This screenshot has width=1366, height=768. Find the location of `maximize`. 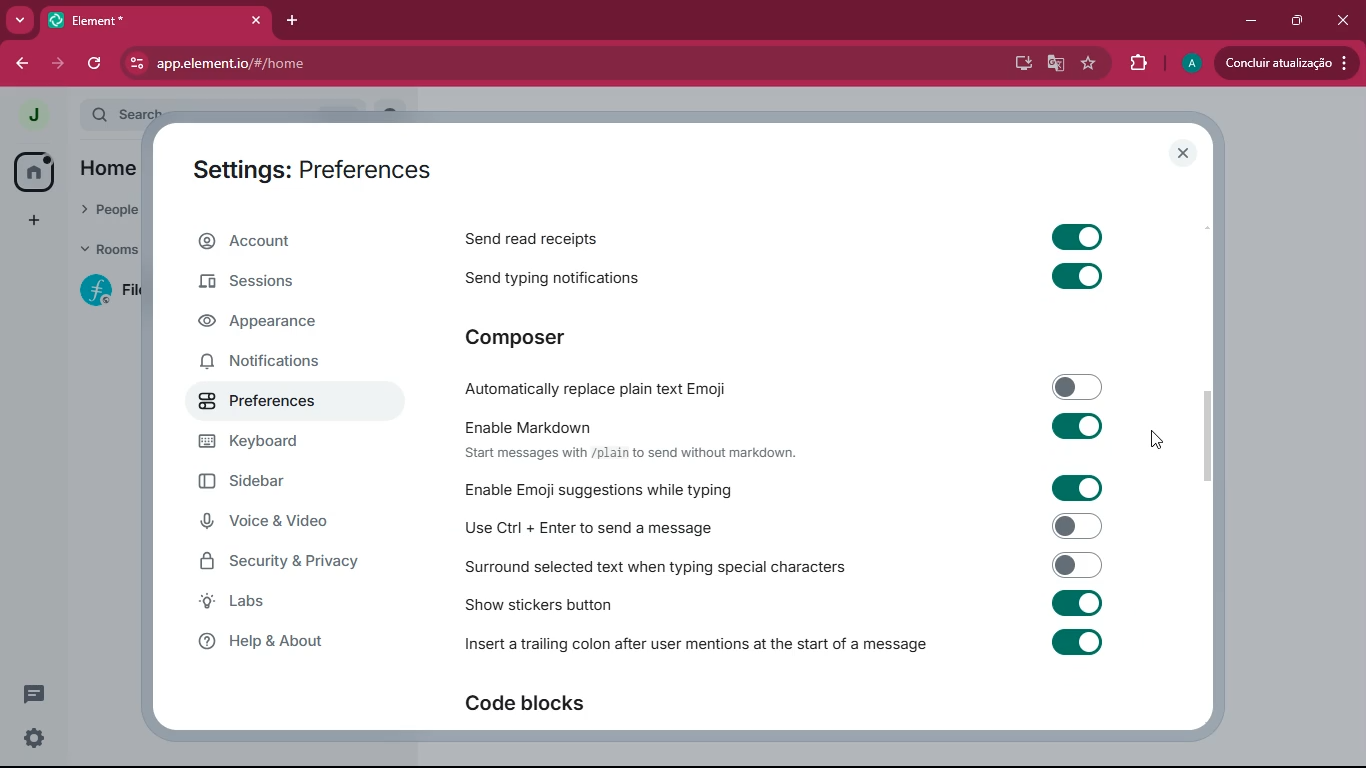

maximize is located at coordinates (1293, 21).